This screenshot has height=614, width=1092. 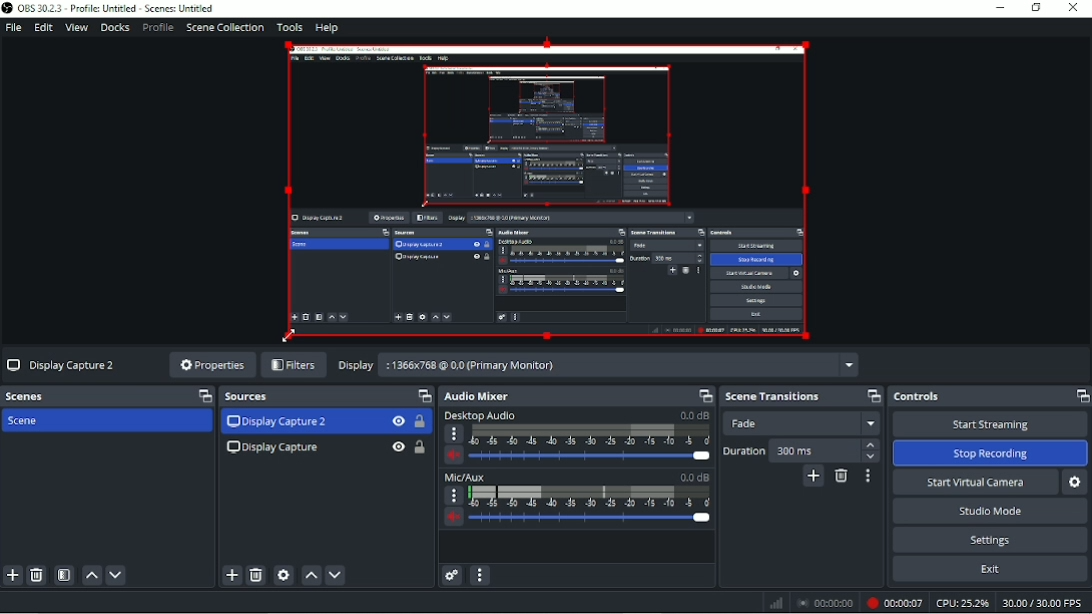 What do you see at coordinates (988, 511) in the screenshot?
I see `Studio mode` at bounding box center [988, 511].